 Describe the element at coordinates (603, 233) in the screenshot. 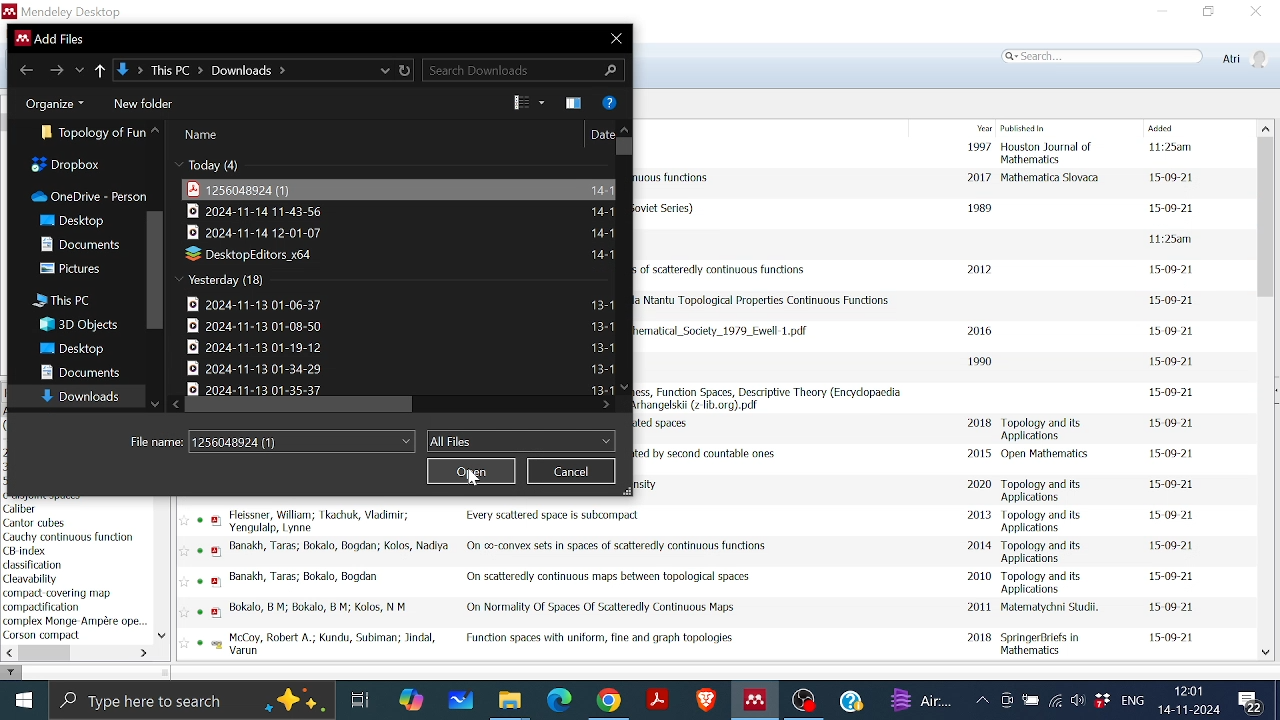

I see `File` at that location.